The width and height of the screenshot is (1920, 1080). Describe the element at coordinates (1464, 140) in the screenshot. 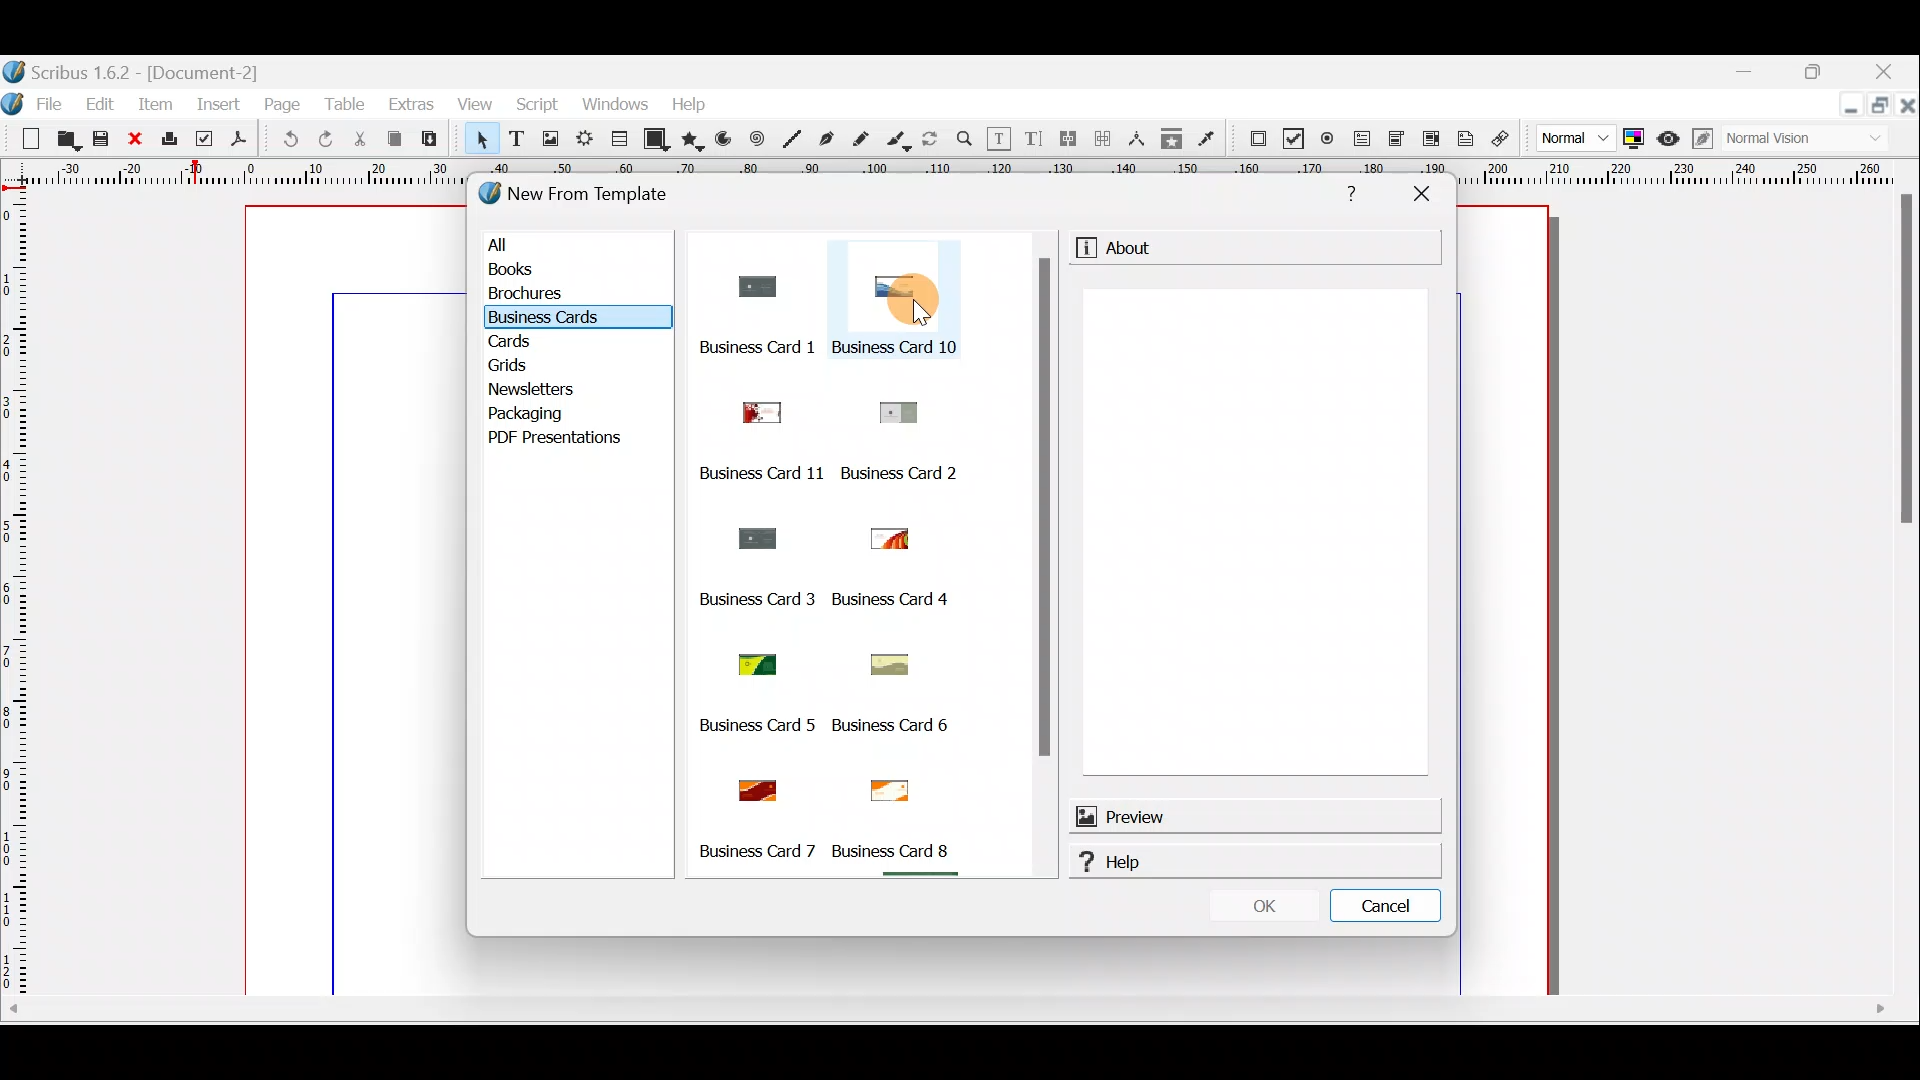

I see `Text annotation` at that location.